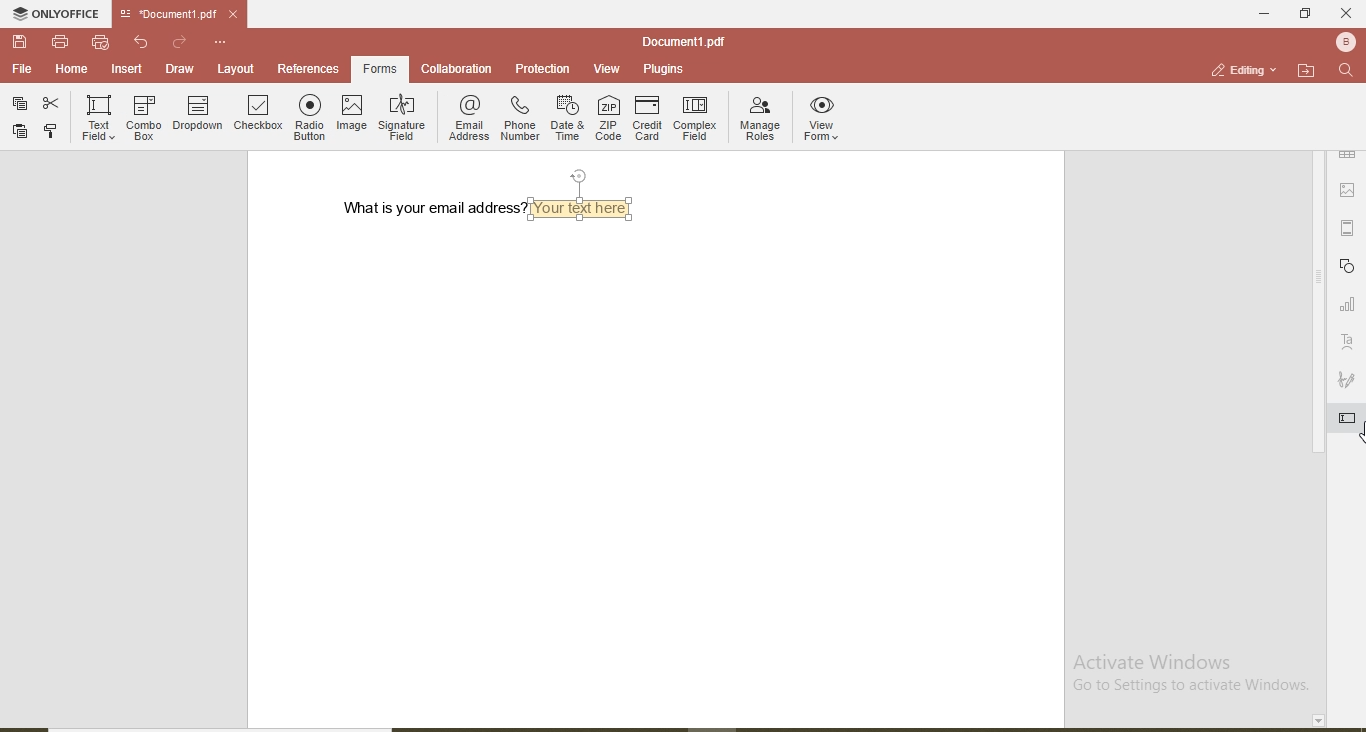 Image resolution: width=1366 pixels, height=732 pixels. What do you see at coordinates (455, 69) in the screenshot?
I see `collaboration` at bounding box center [455, 69].